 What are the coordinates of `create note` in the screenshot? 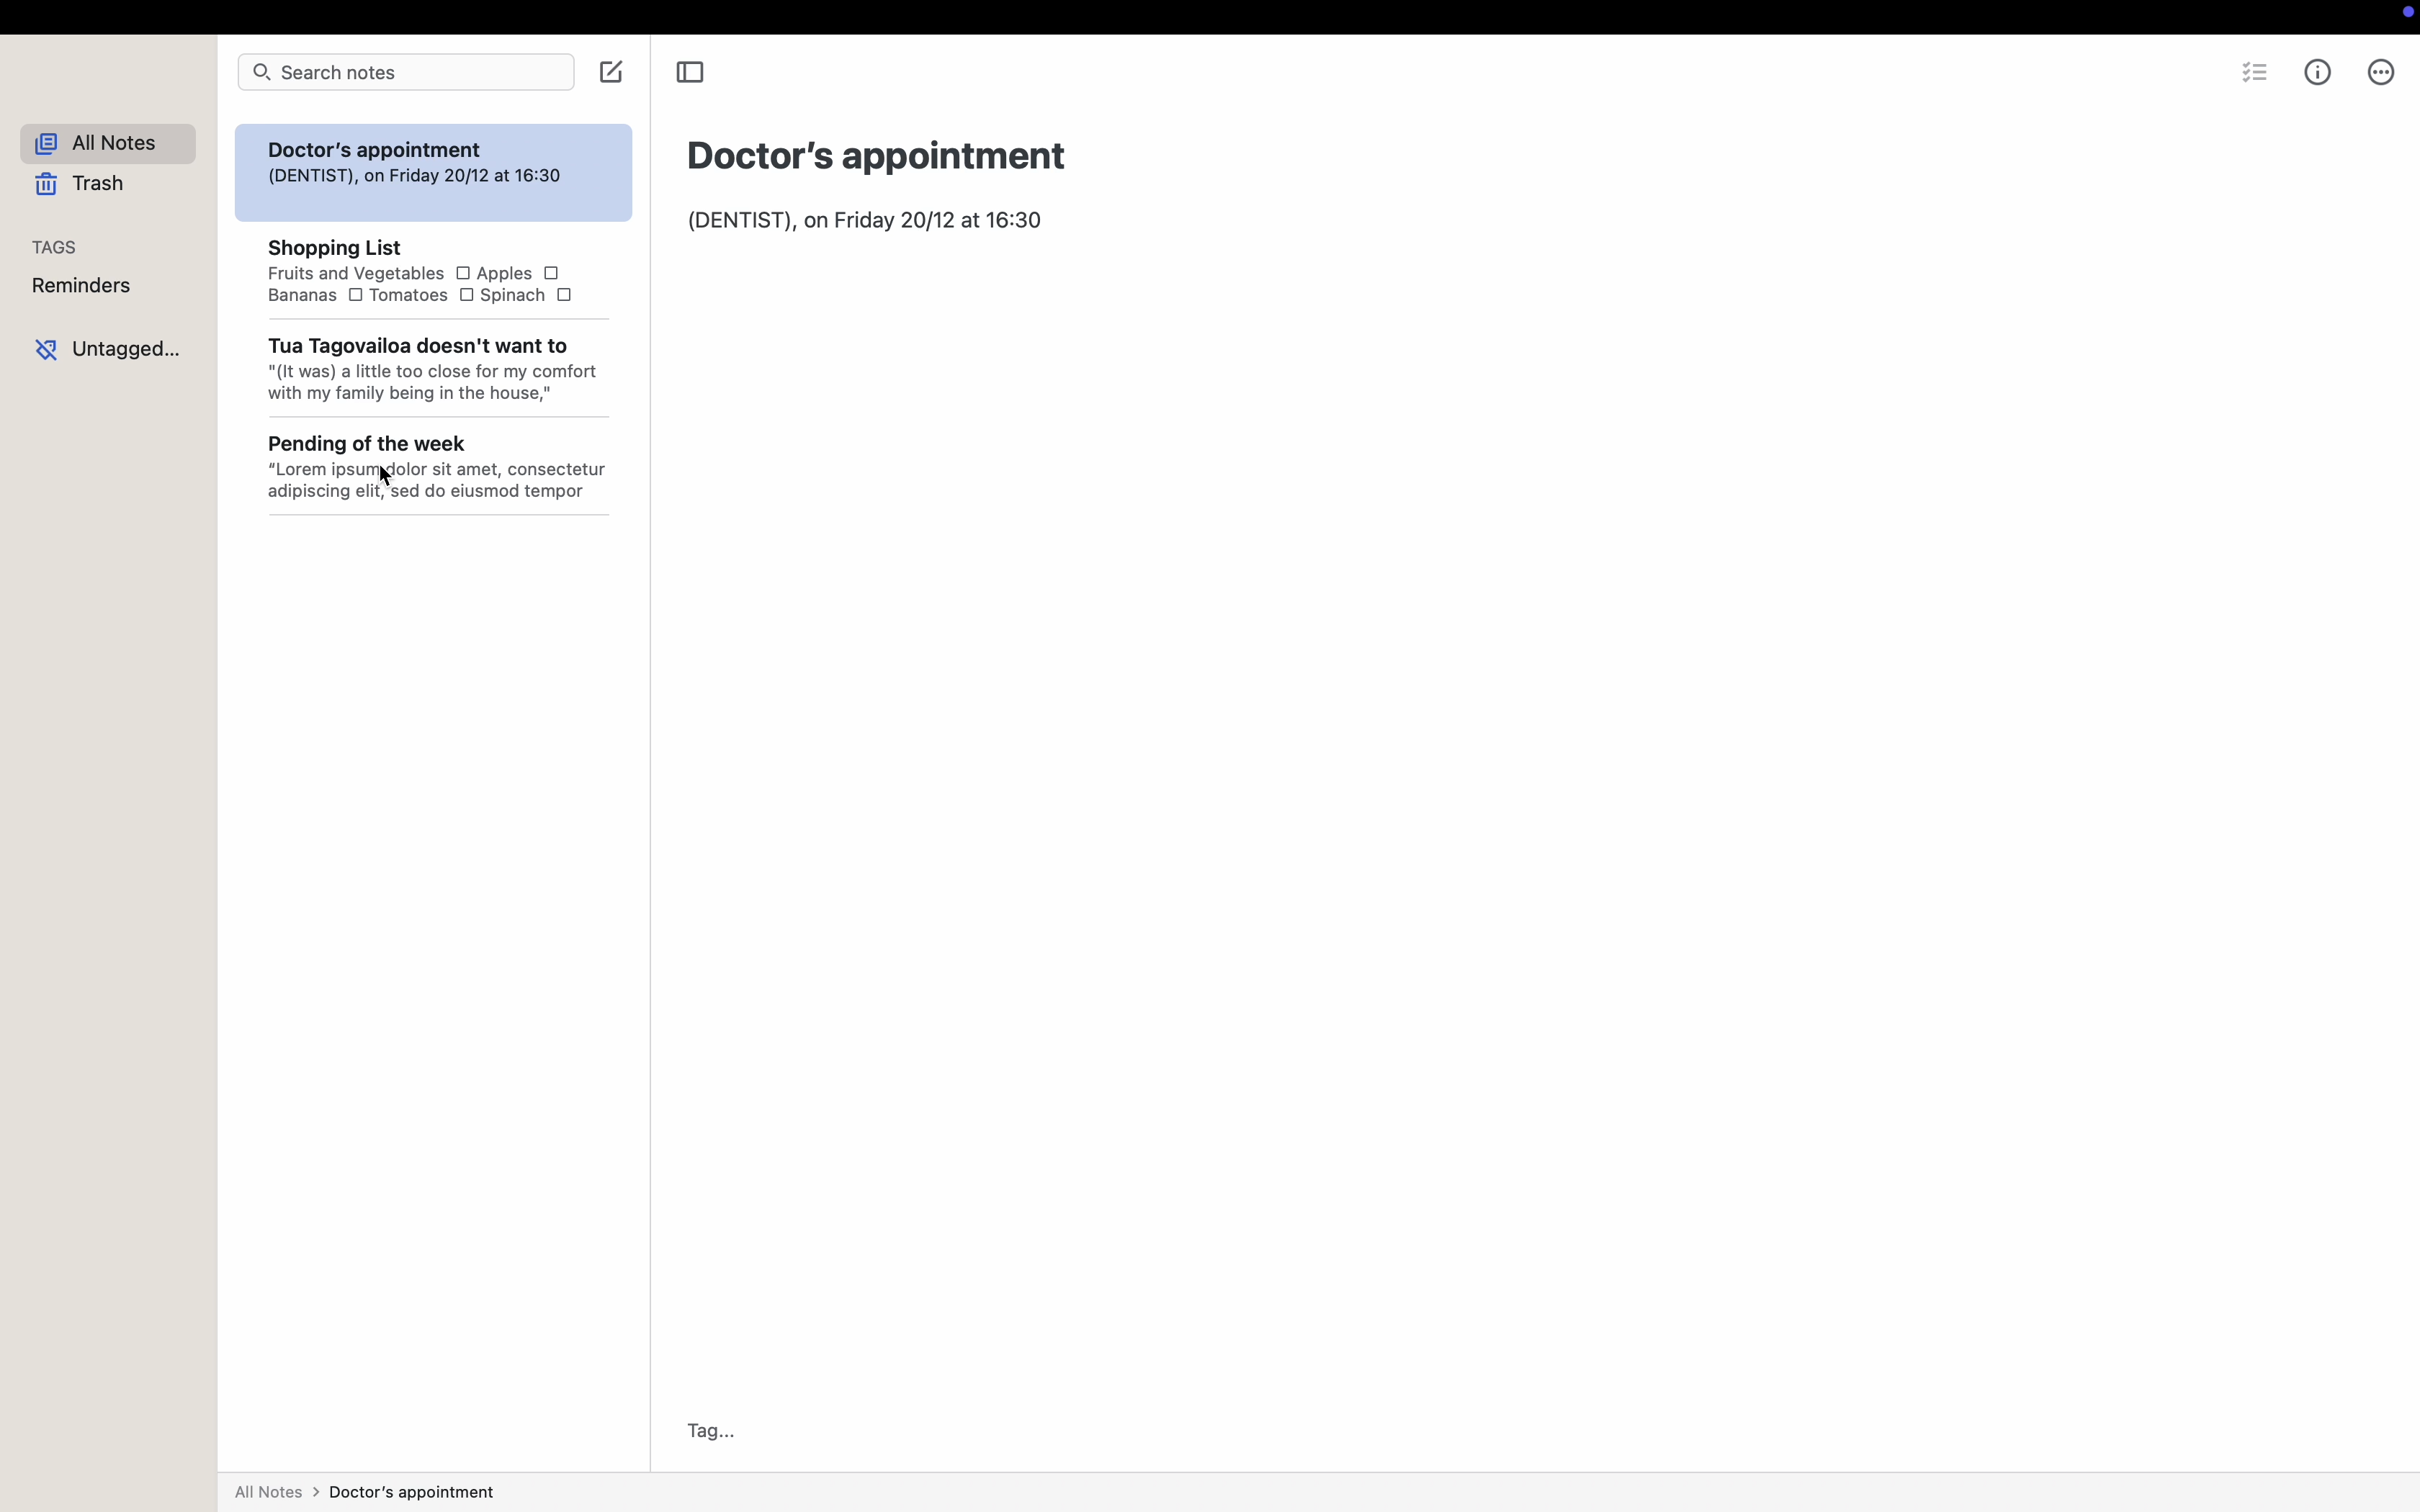 It's located at (615, 72).